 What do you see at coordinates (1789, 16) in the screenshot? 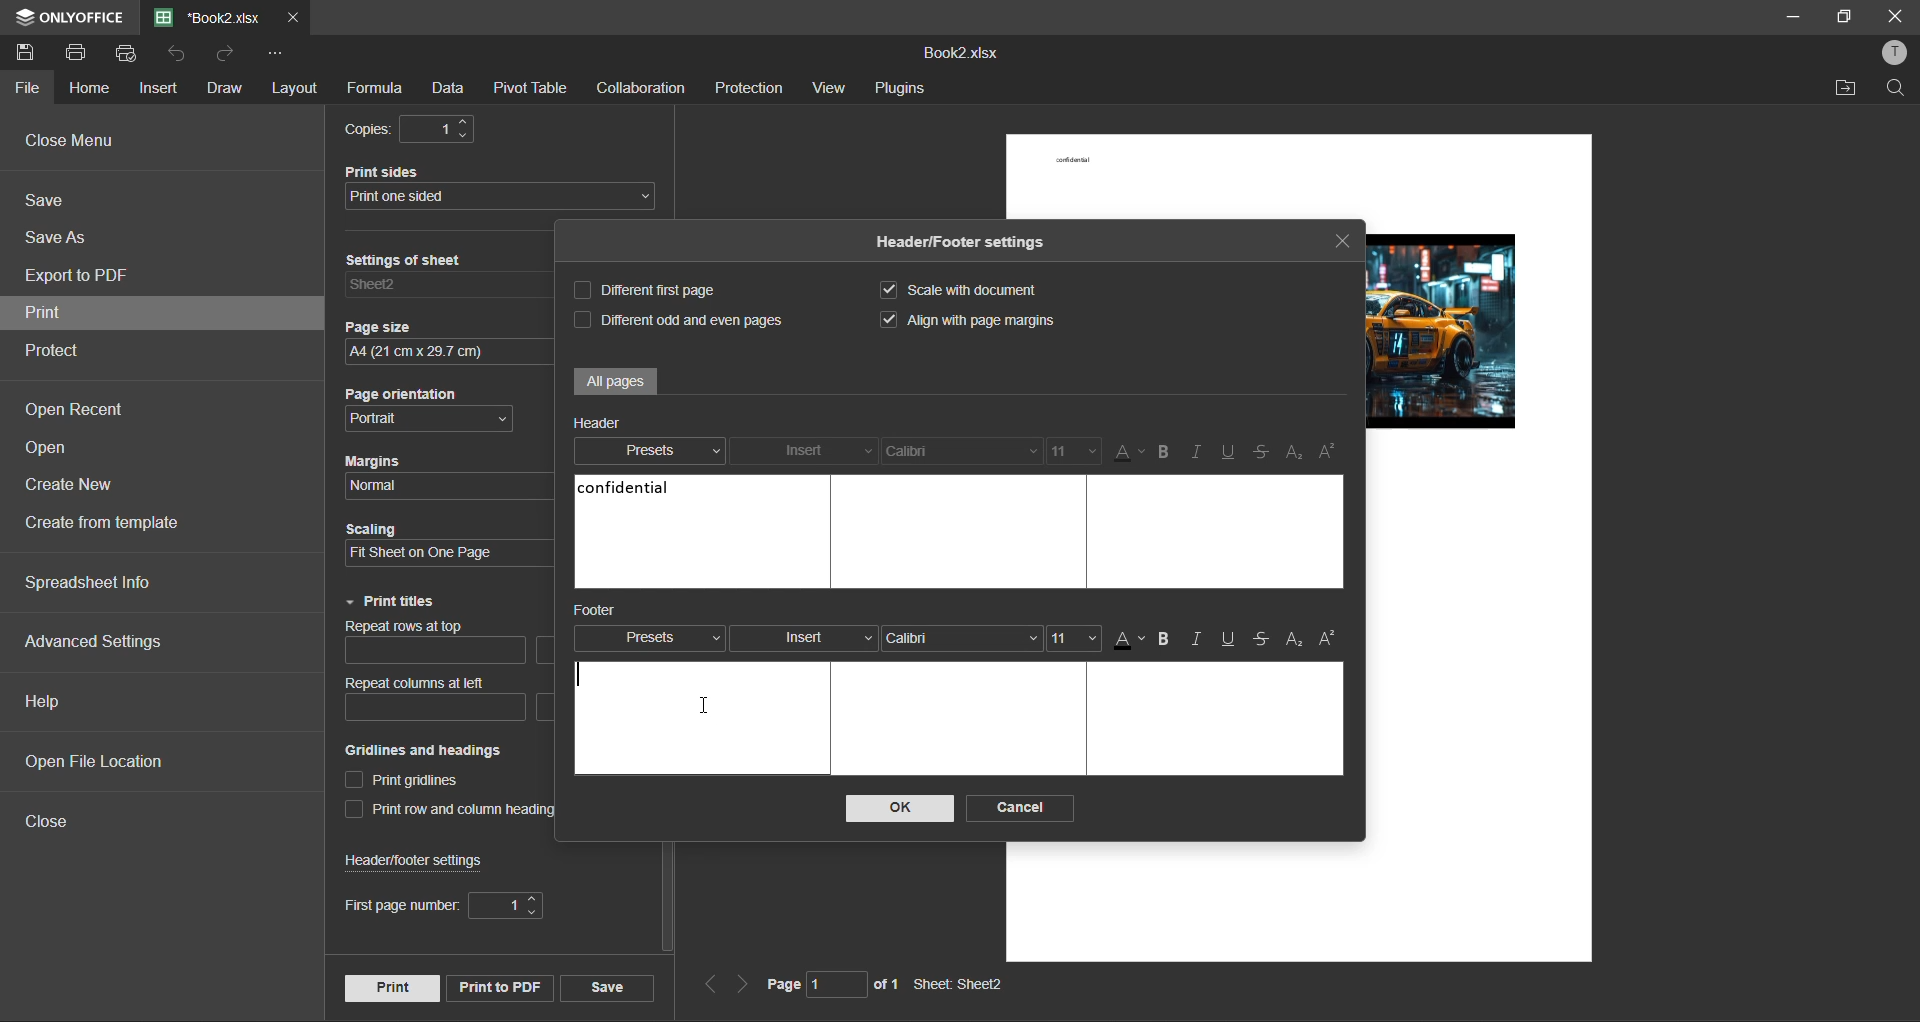
I see `minimize` at bounding box center [1789, 16].